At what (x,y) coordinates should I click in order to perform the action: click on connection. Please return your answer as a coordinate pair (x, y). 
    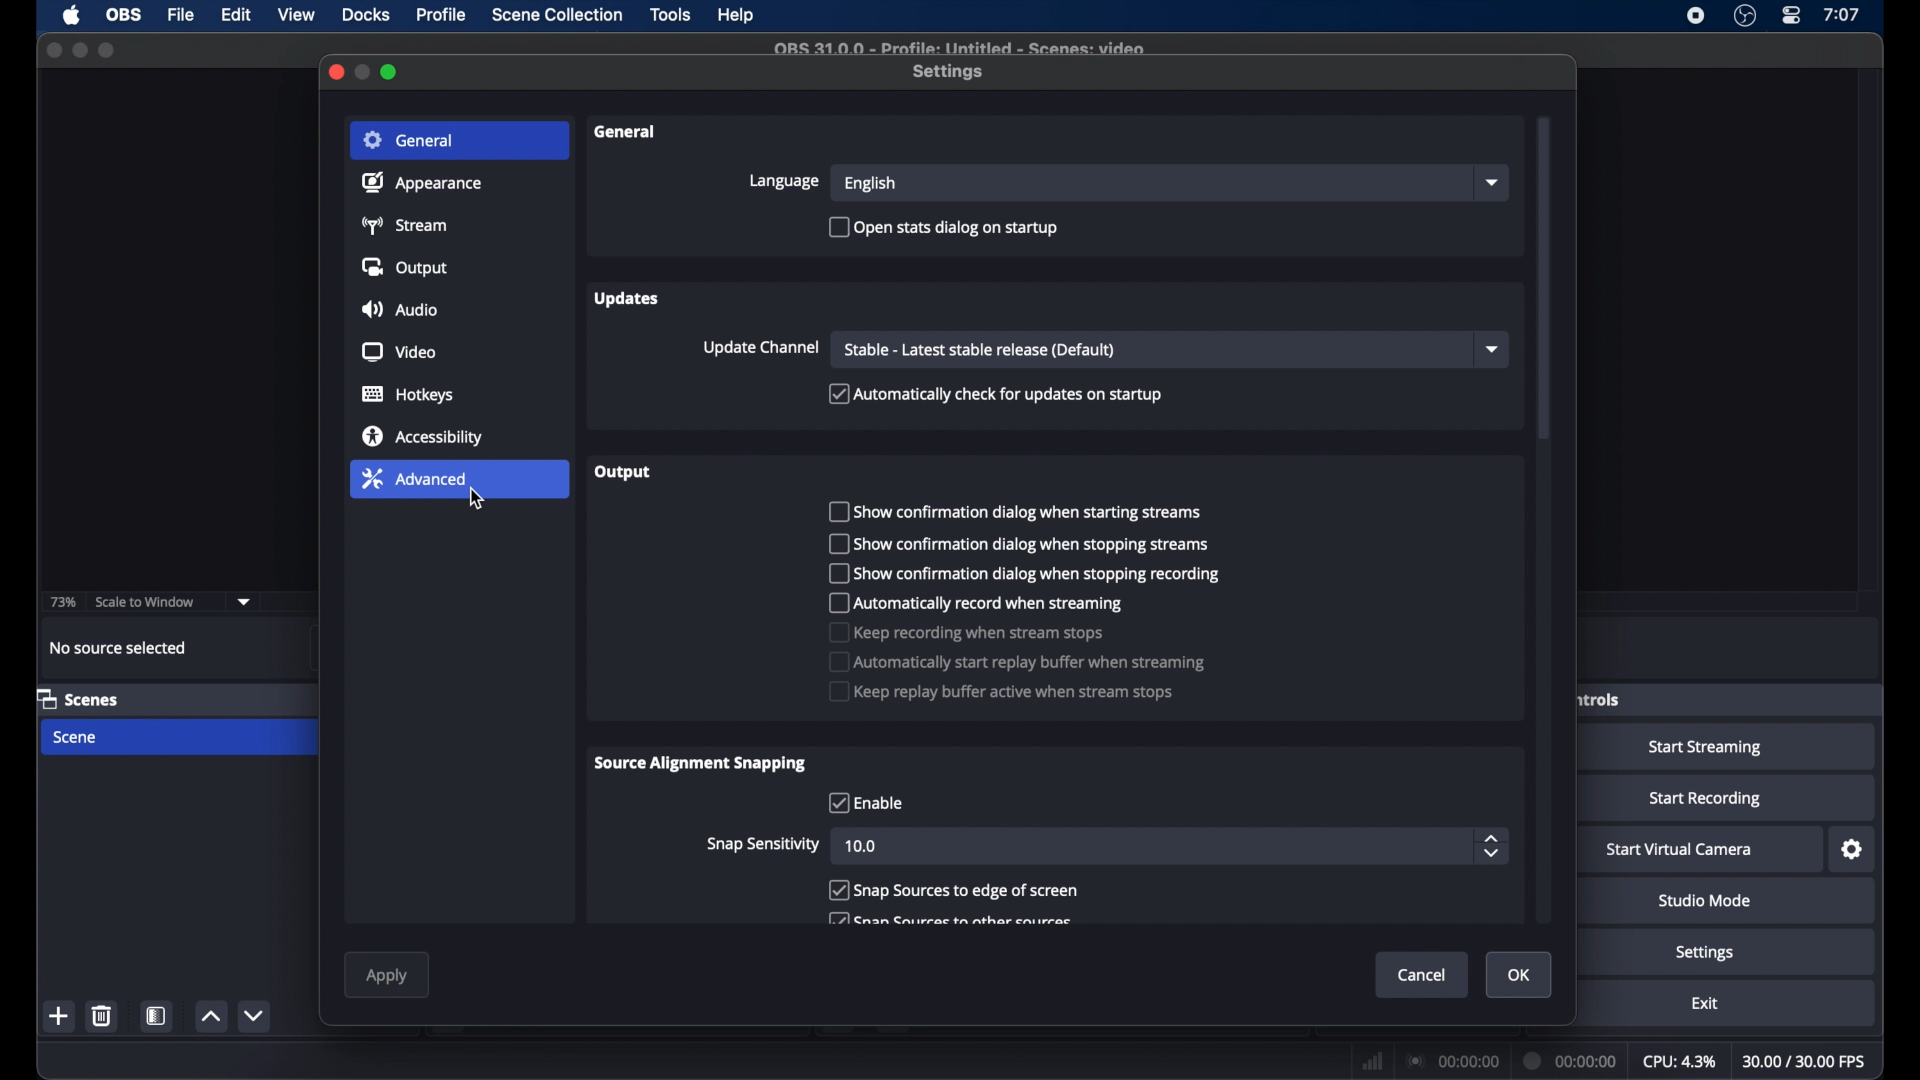
    Looking at the image, I should click on (1451, 1062).